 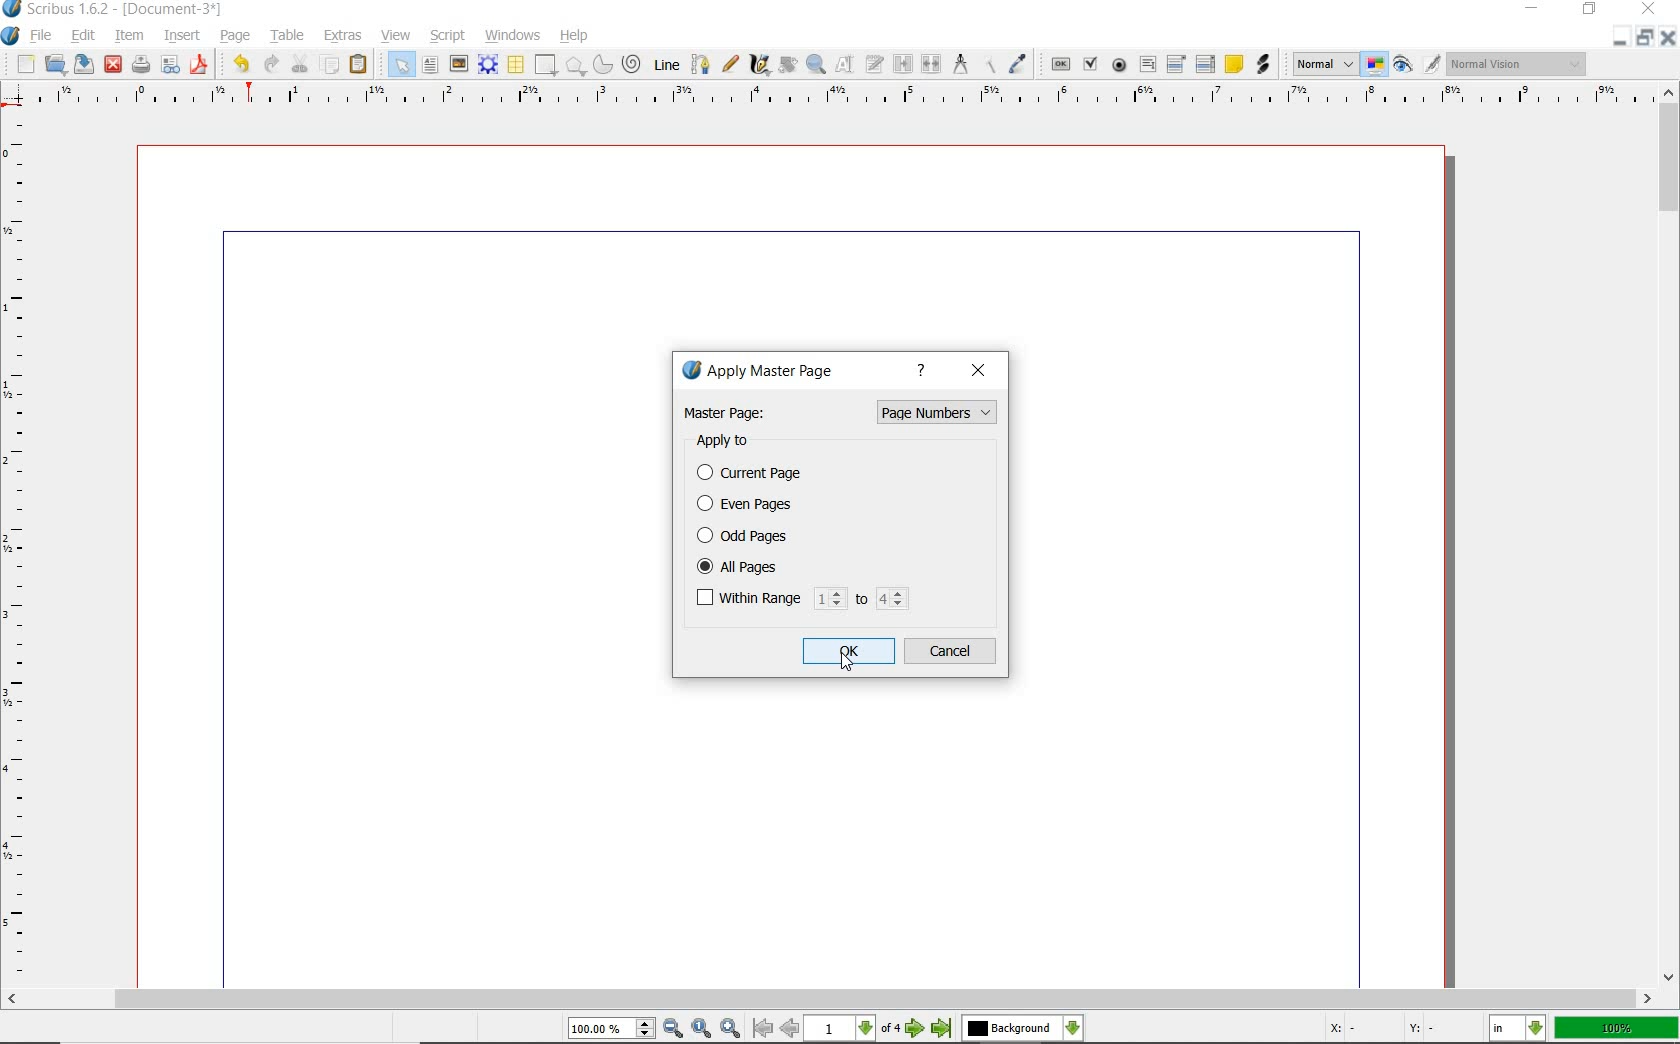 I want to click on Minimize, so click(x=1644, y=40).